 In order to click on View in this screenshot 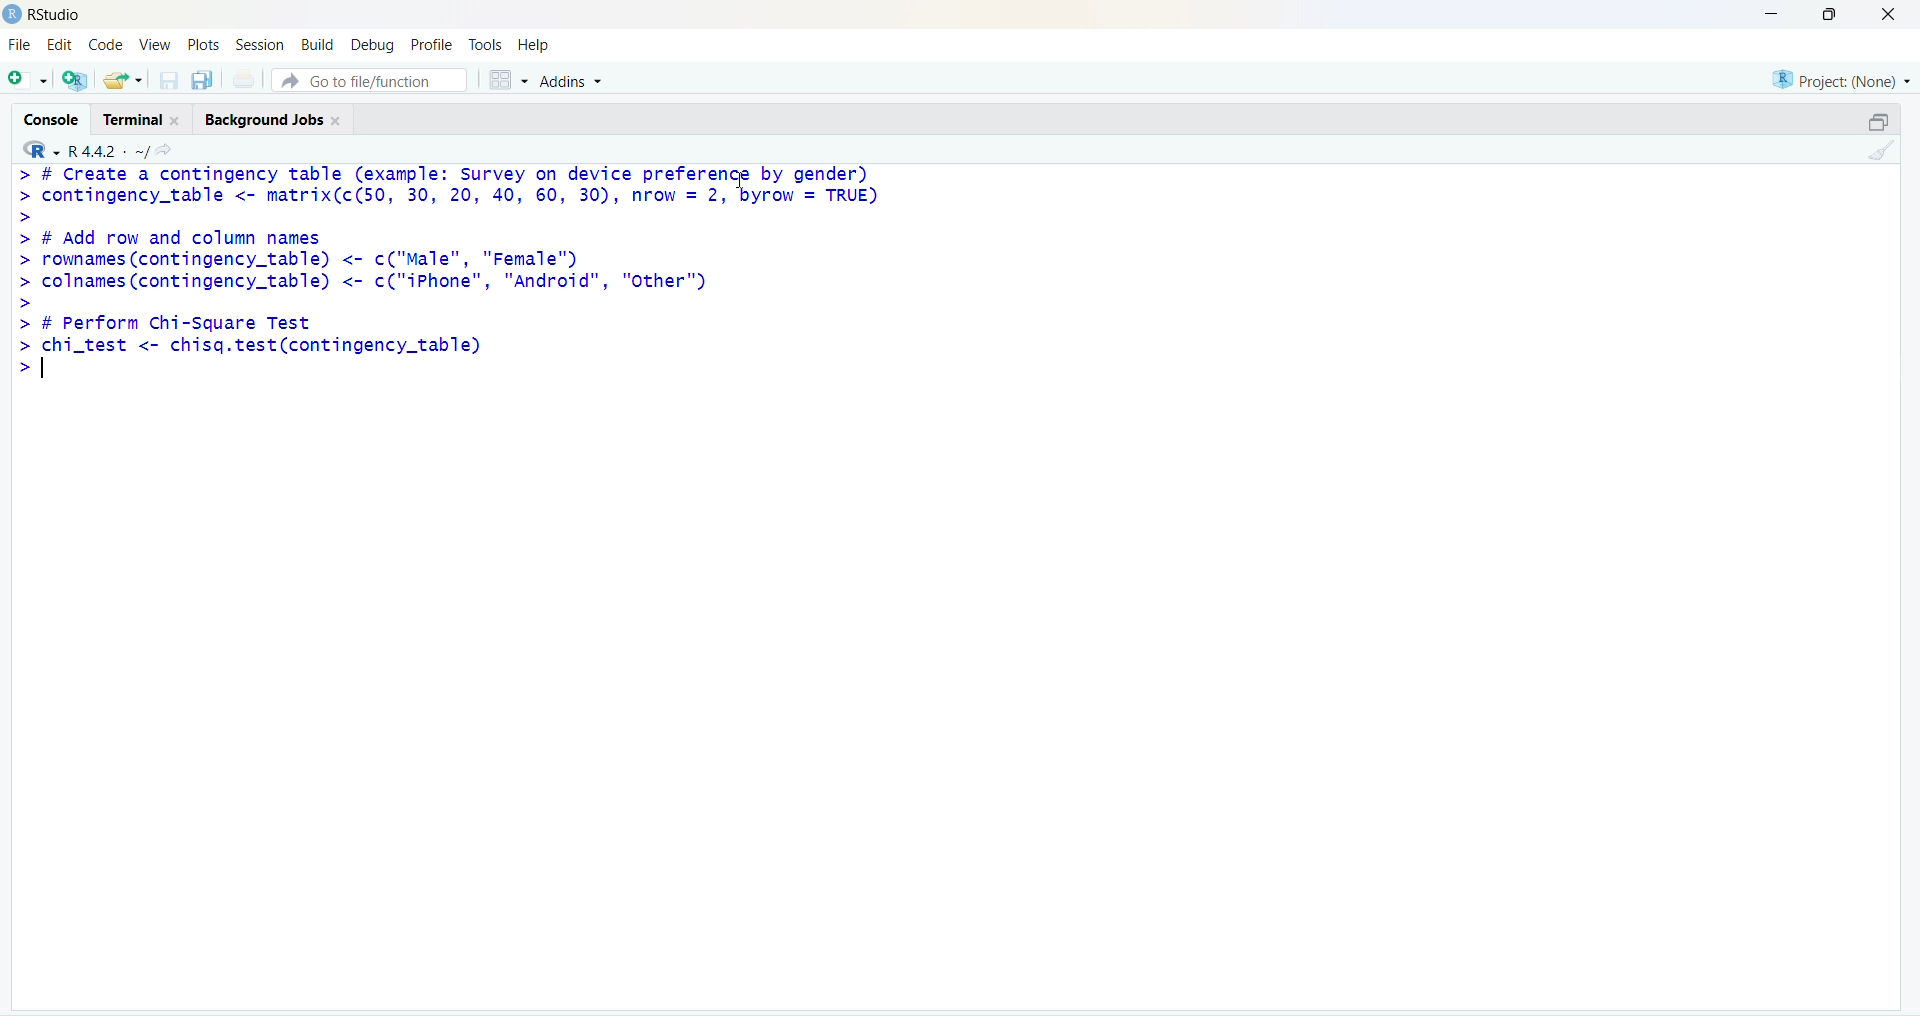, I will do `click(156, 45)`.